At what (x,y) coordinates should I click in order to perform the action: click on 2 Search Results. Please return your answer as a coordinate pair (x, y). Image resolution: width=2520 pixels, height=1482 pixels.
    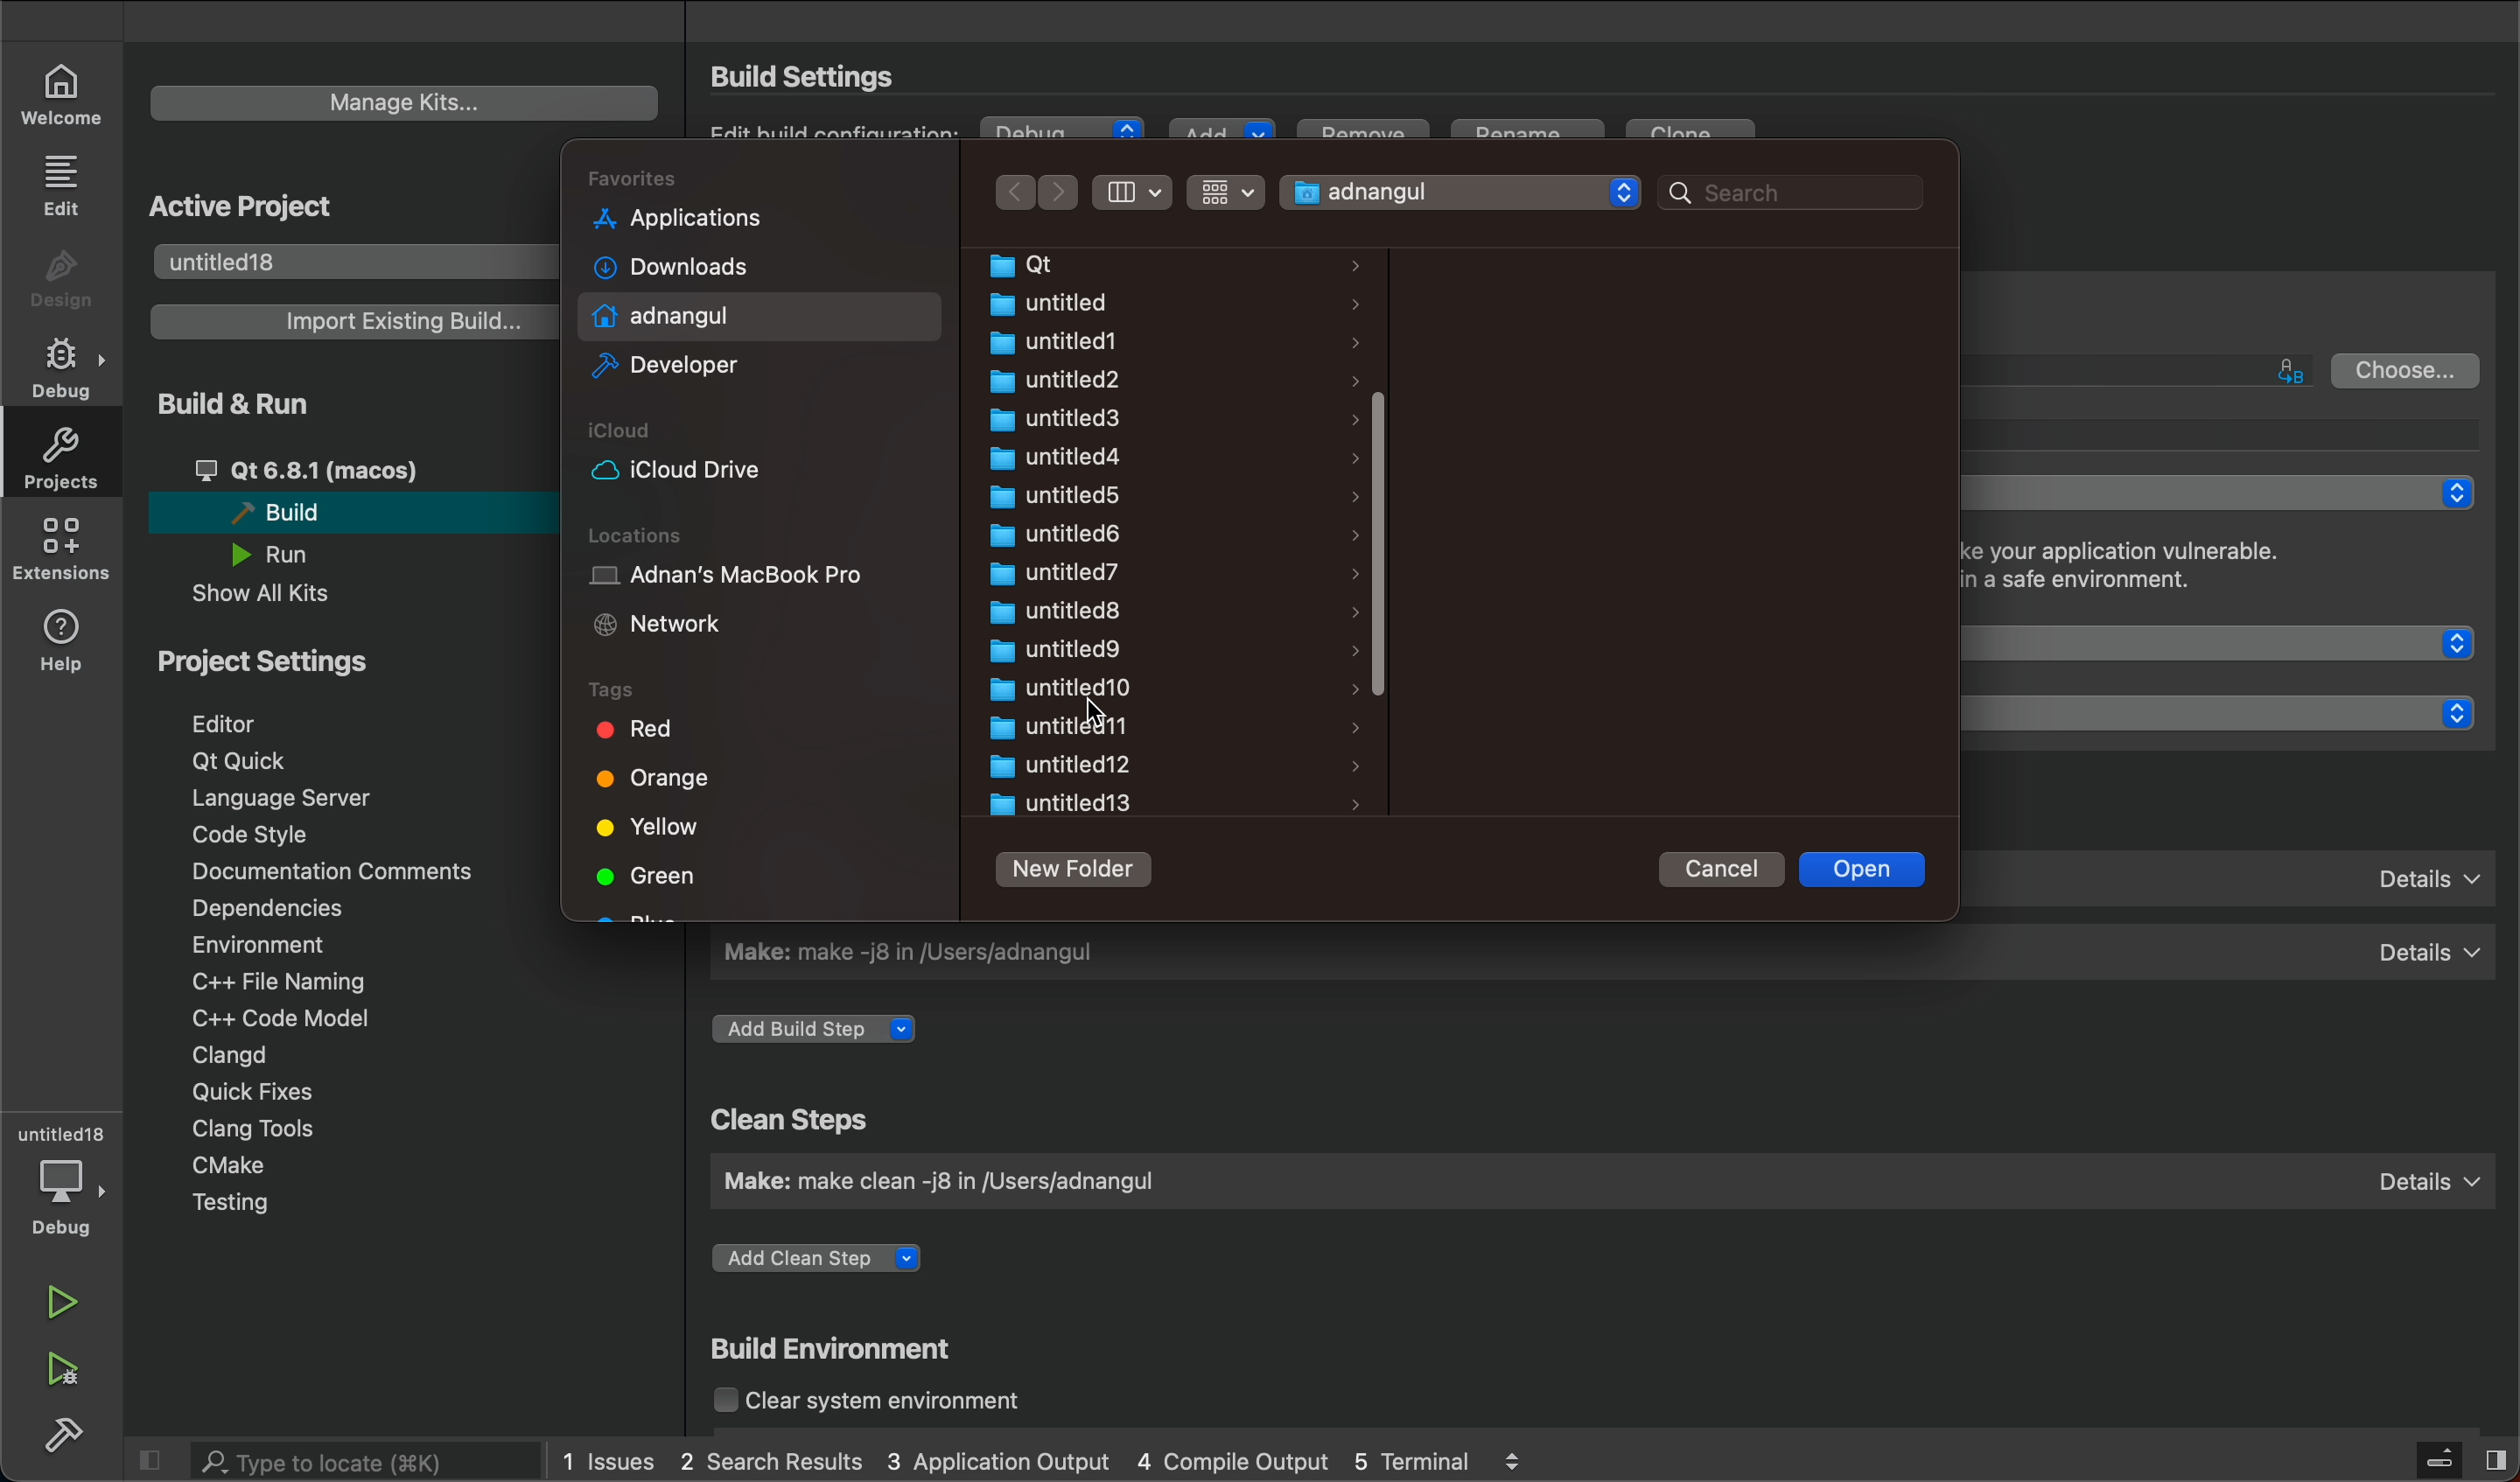
    Looking at the image, I should click on (769, 1458).